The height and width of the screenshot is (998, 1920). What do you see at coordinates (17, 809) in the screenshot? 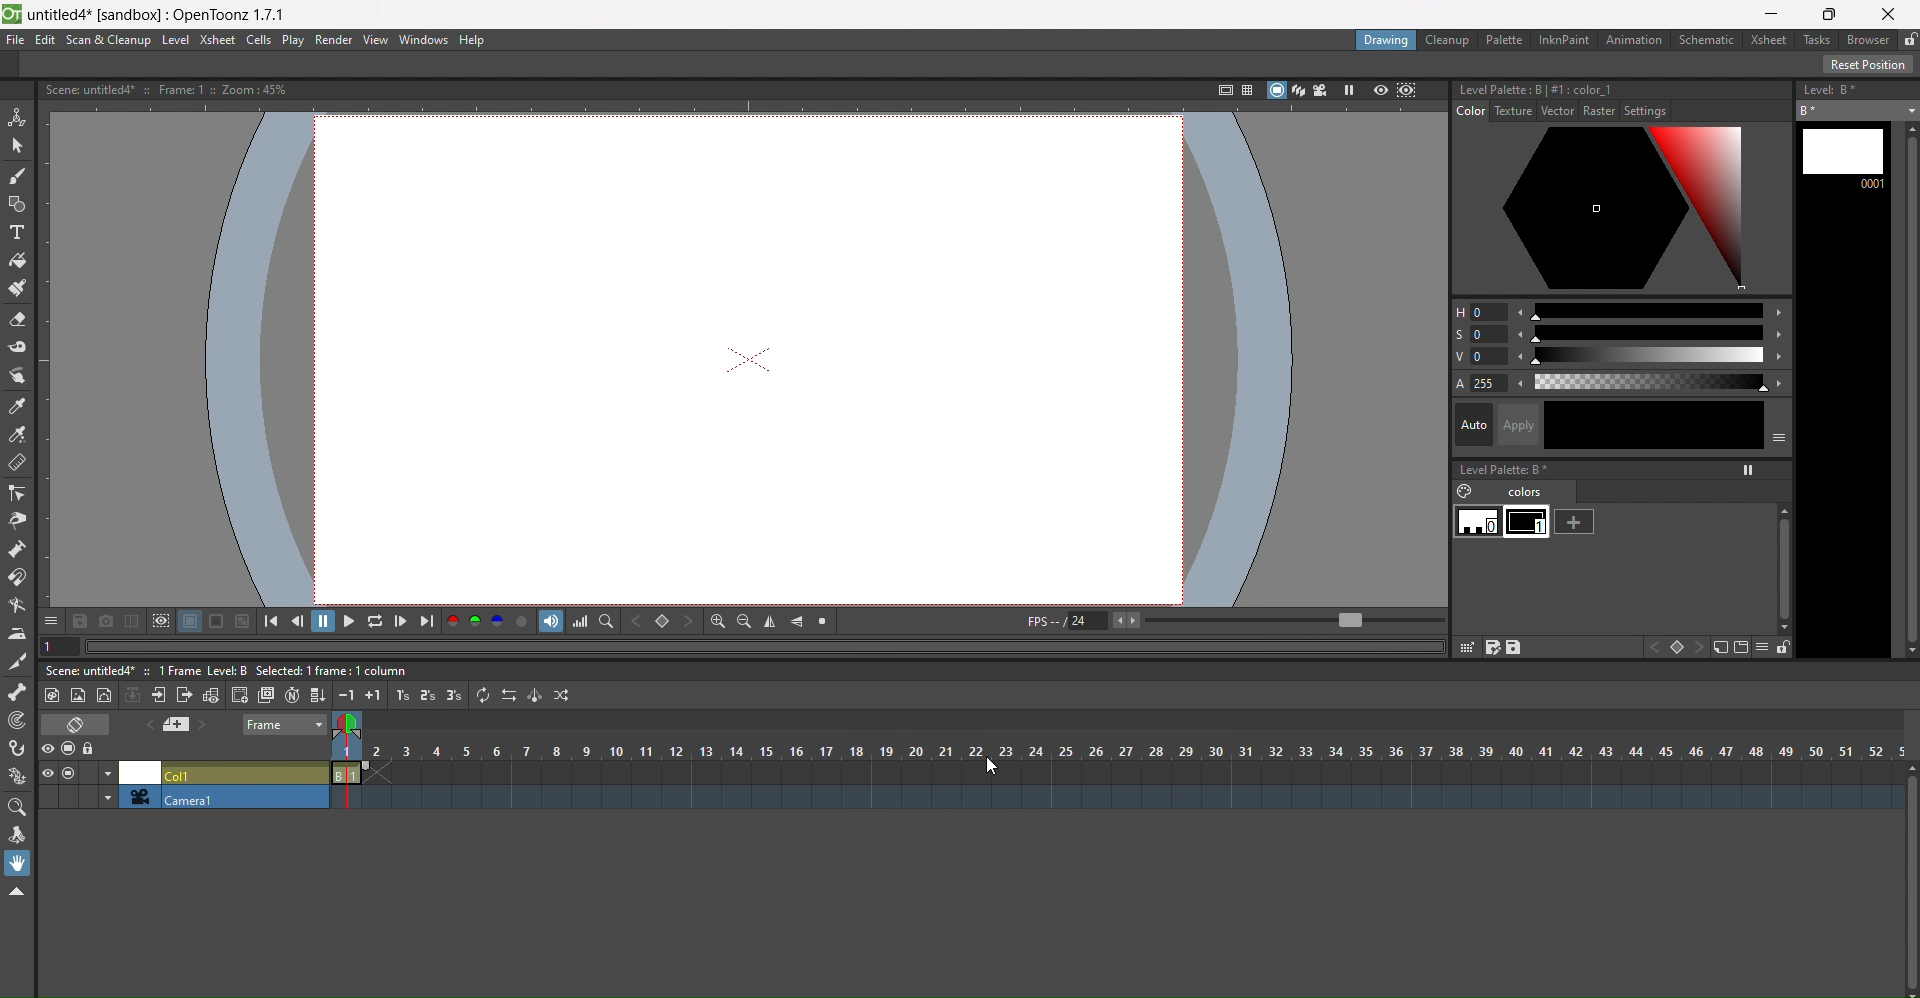
I see `magnifier tool` at bounding box center [17, 809].